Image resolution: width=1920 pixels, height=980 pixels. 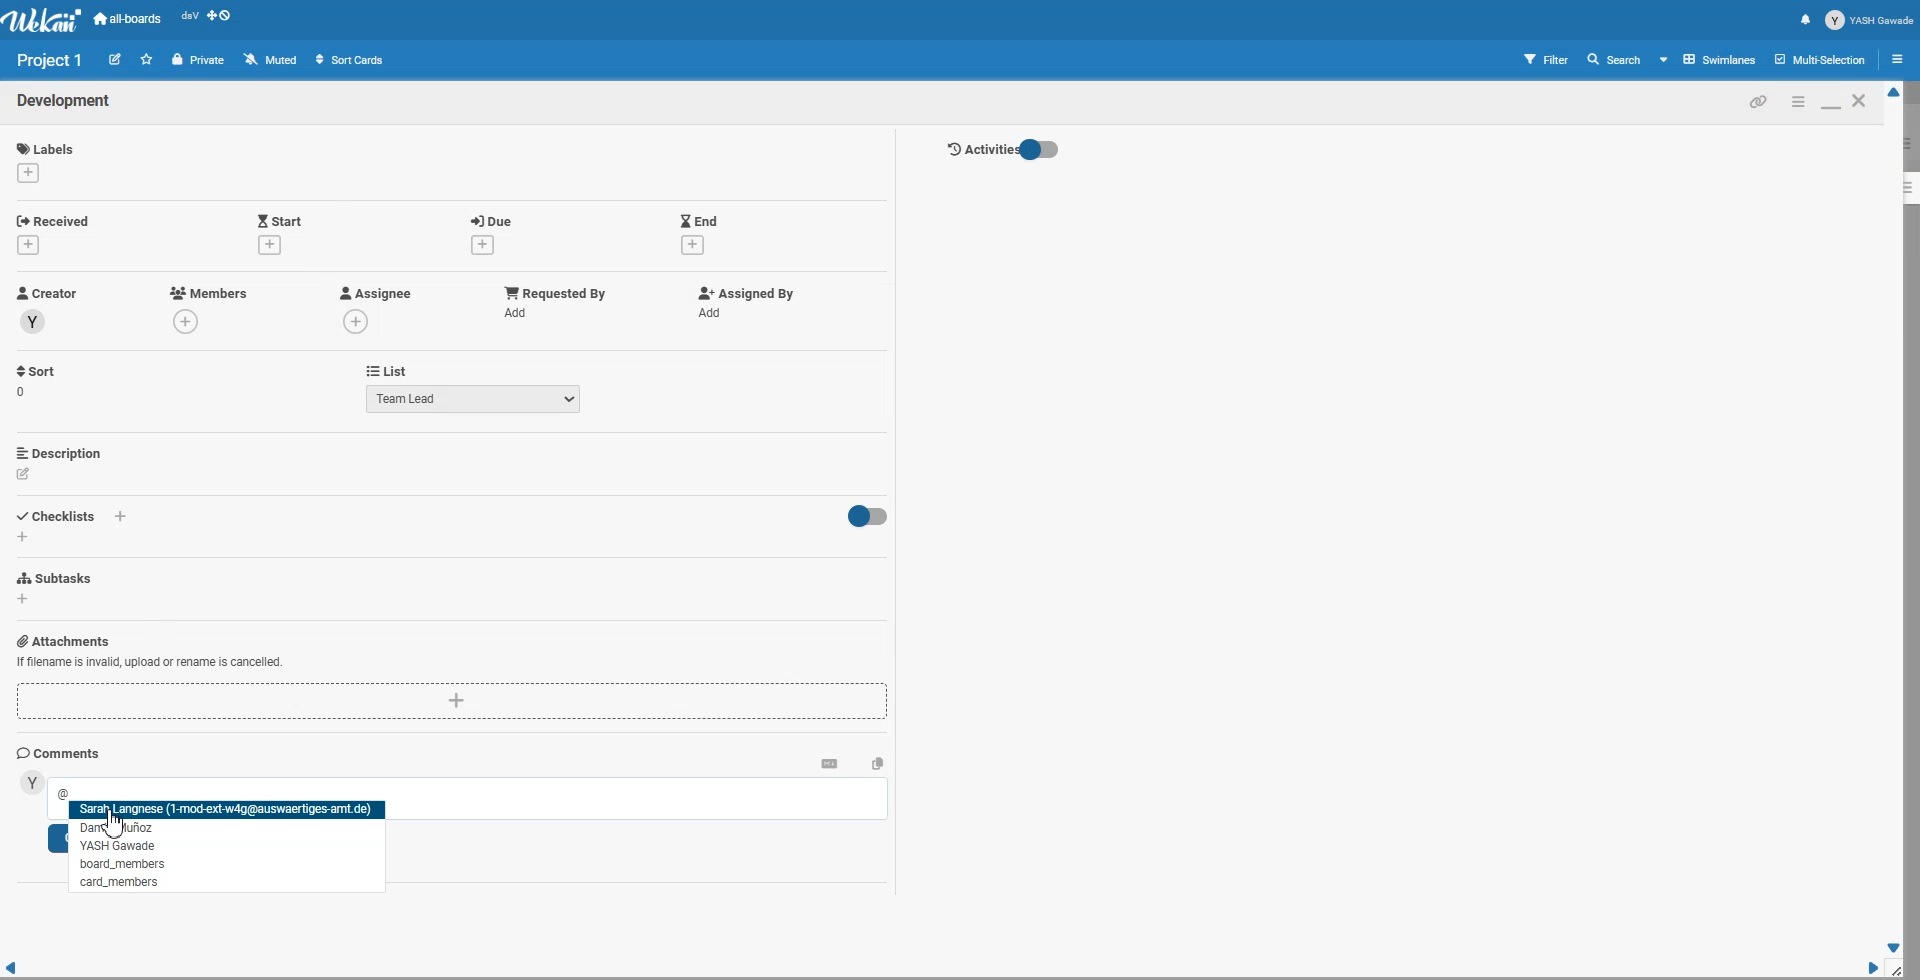 What do you see at coordinates (34, 322) in the screenshot?
I see `avatar` at bounding box center [34, 322].